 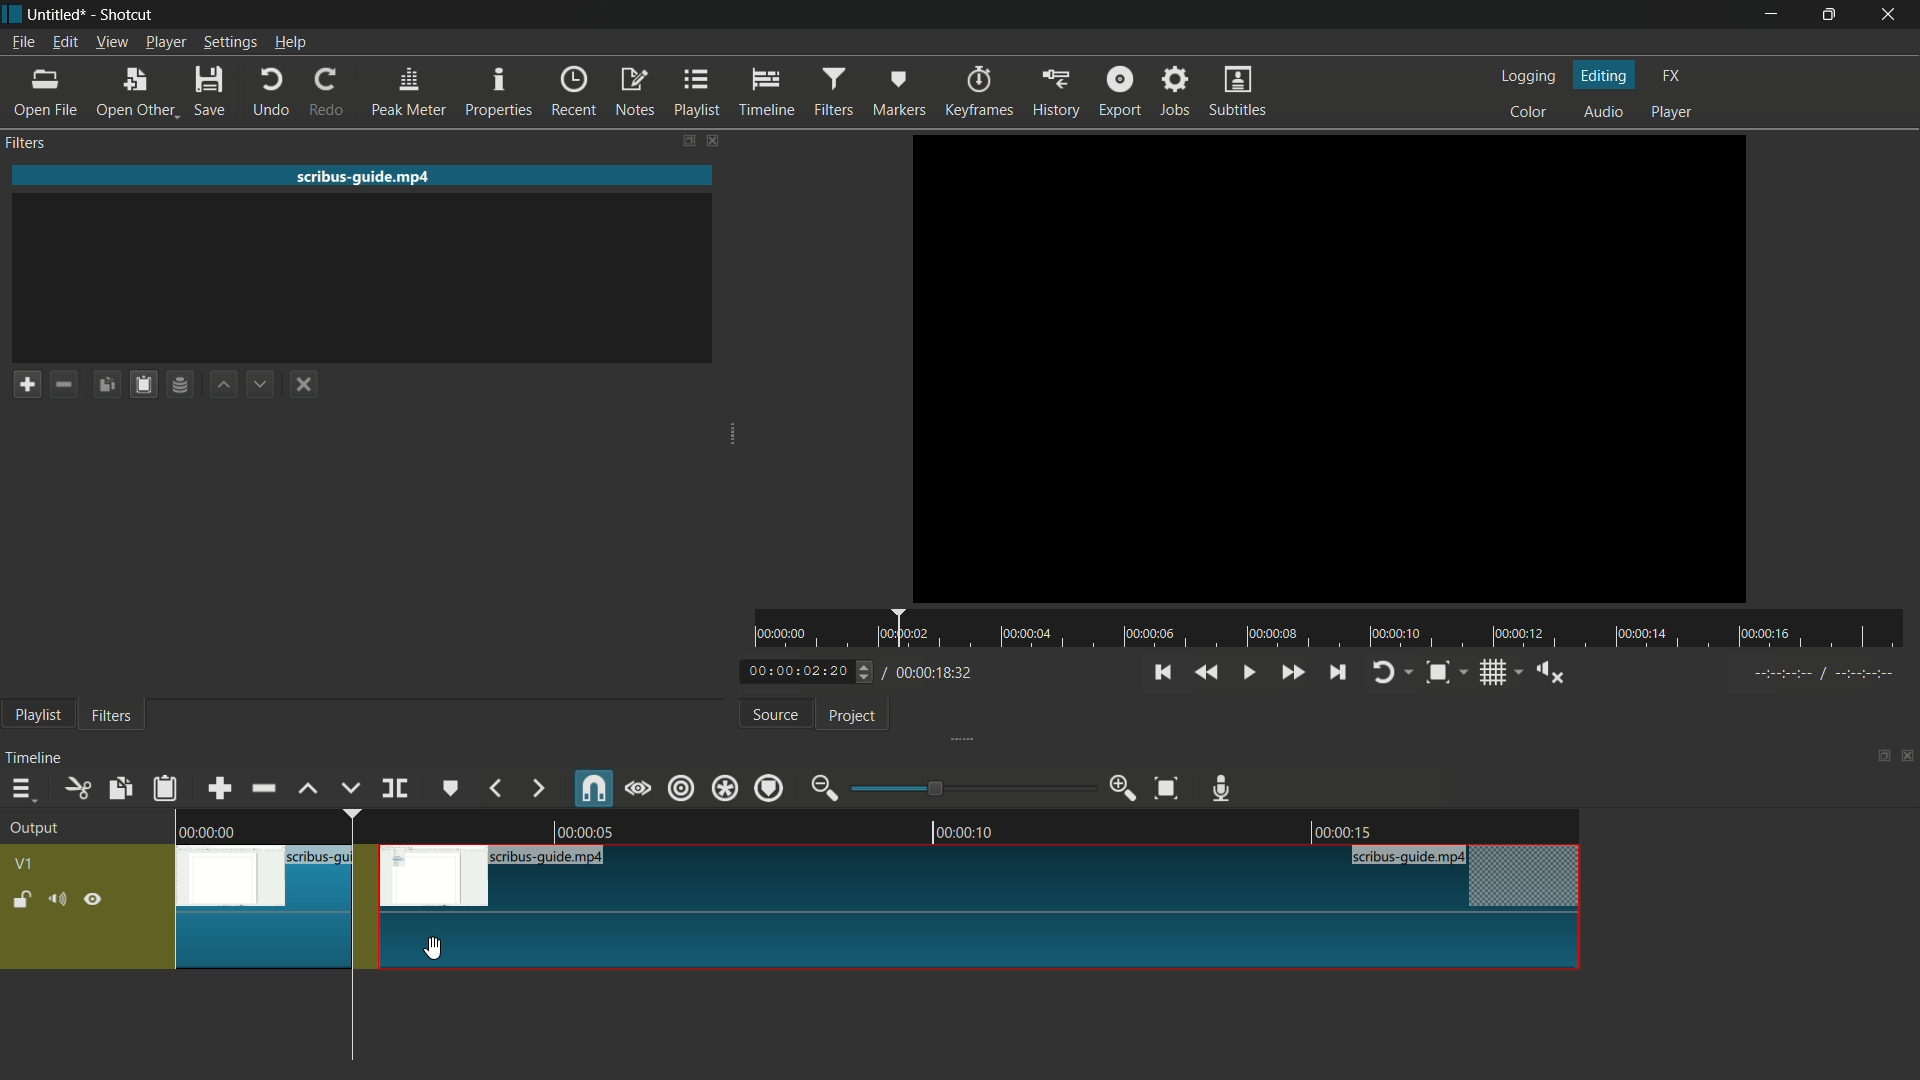 What do you see at coordinates (64, 42) in the screenshot?
I see `edit menu` at bounding box center [64, 42].